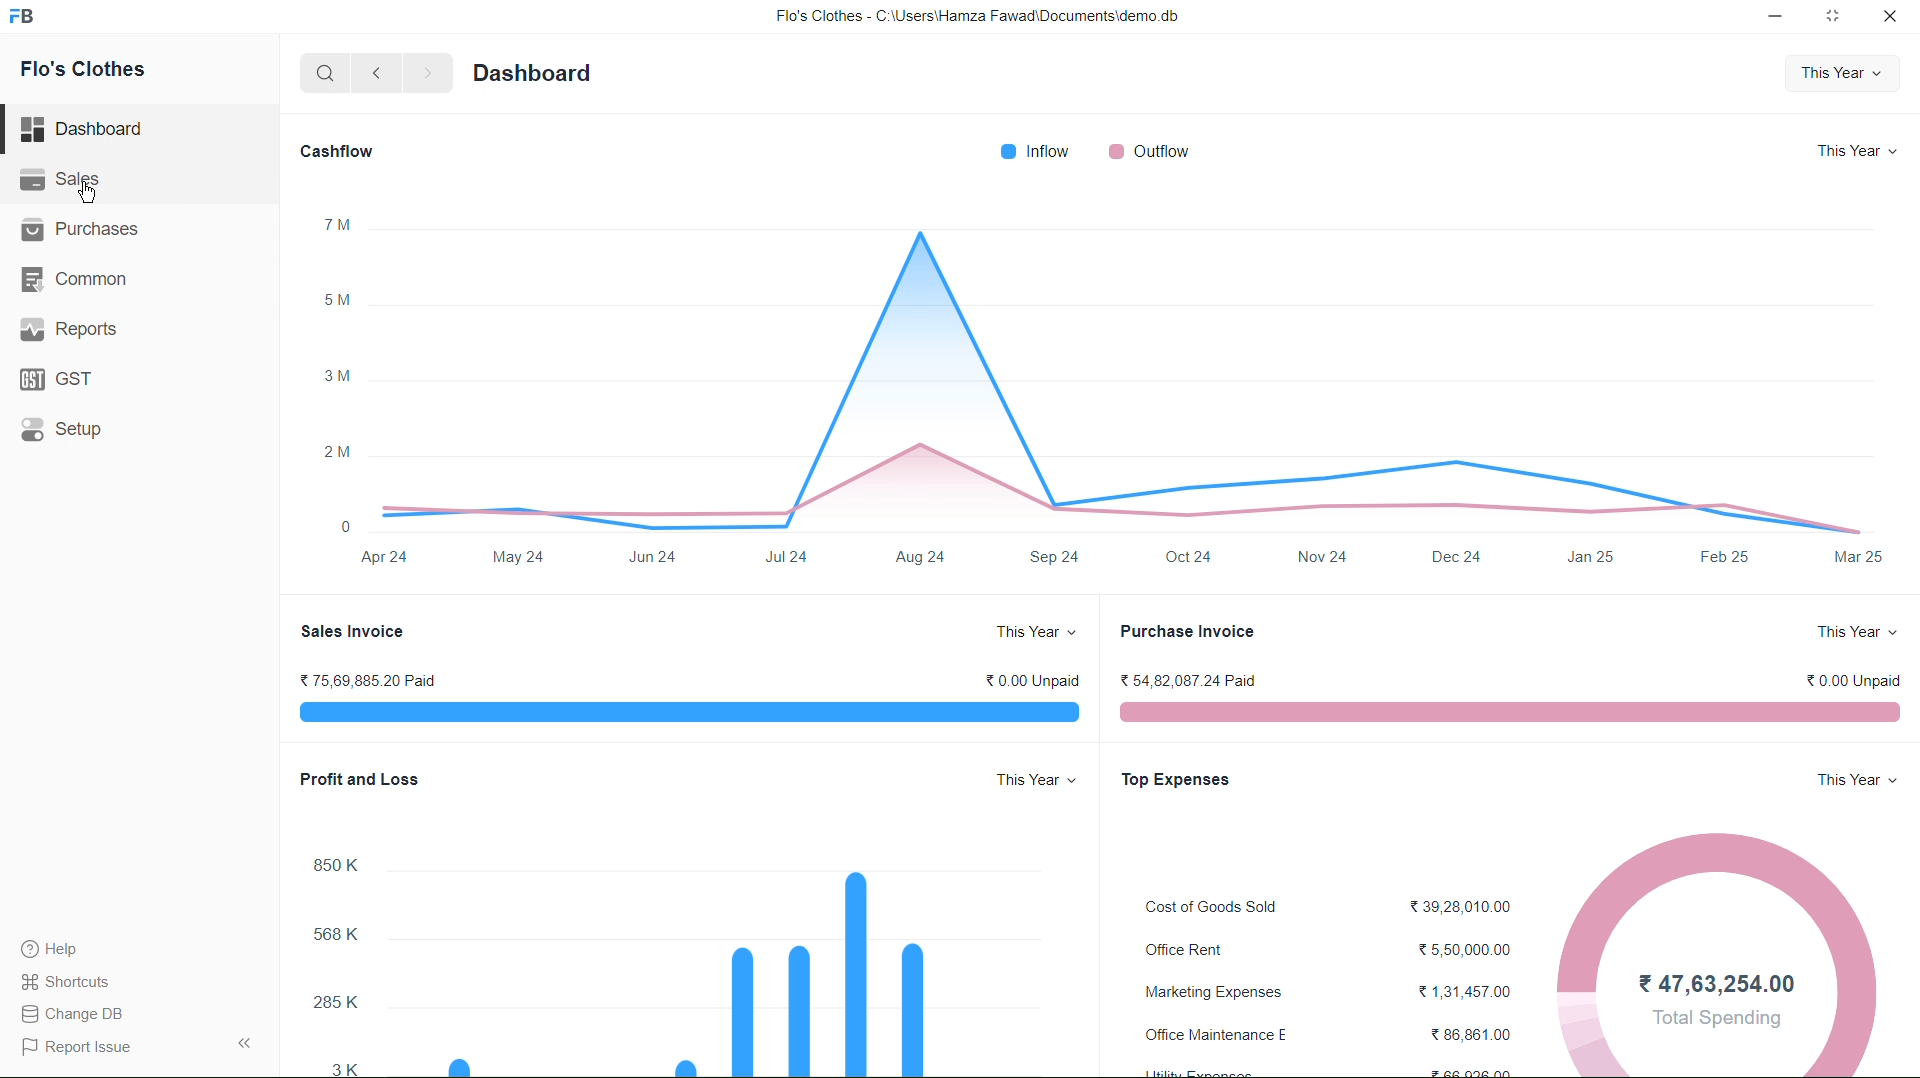 The height and width of the screenshot is (1078, 1920). Describe the element at coordinates (67, 330) in the screenshot. I see `Reports` at that location.